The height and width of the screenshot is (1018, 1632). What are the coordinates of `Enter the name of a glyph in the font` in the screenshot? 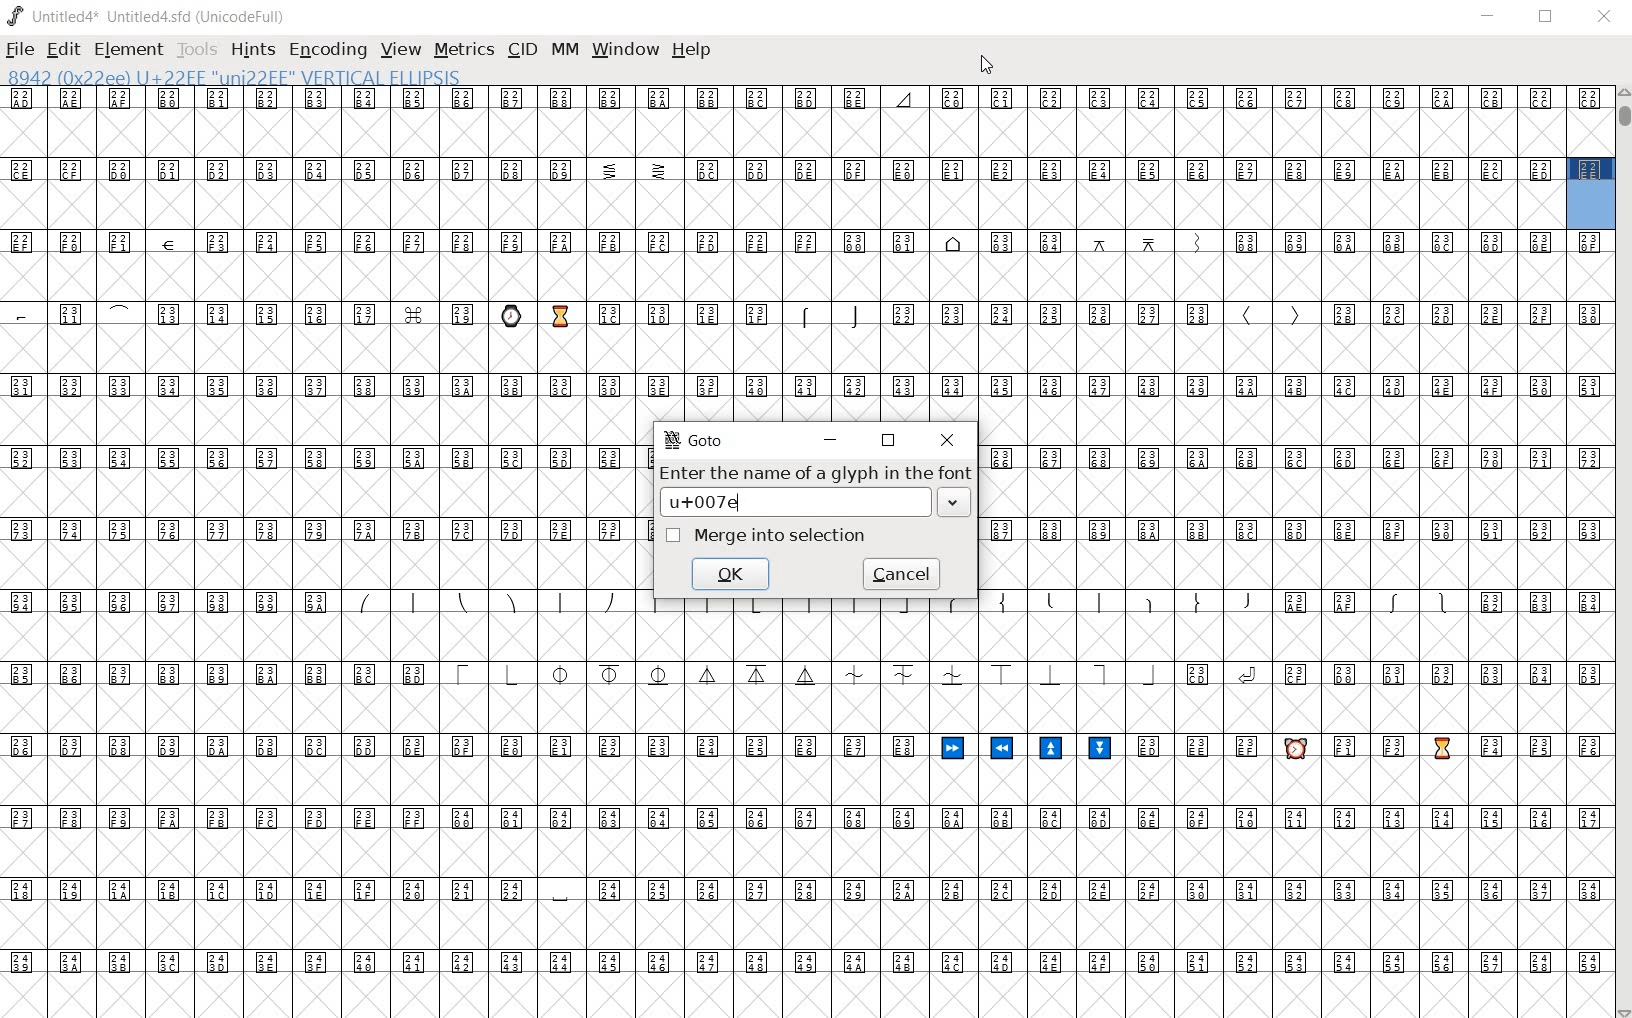 It's located at (816, 491).